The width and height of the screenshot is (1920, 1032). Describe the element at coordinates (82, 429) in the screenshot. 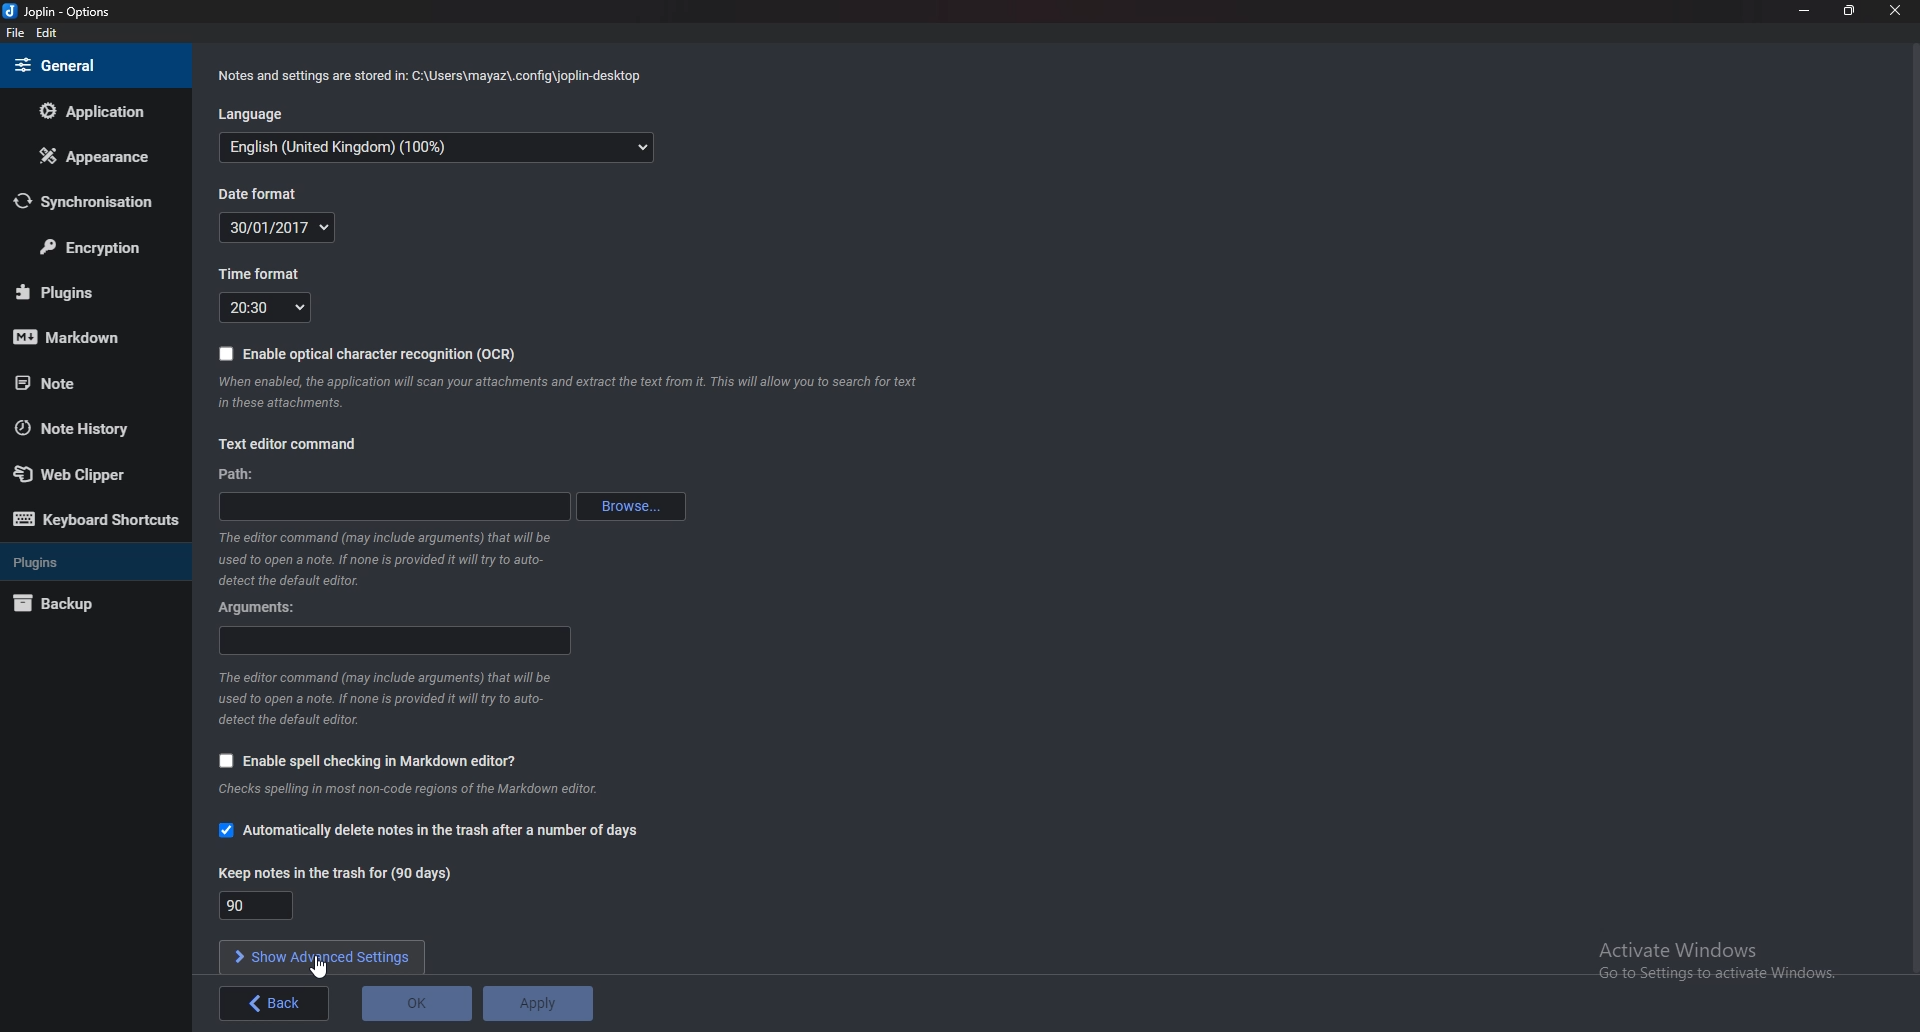

I see `Note history` at that location.